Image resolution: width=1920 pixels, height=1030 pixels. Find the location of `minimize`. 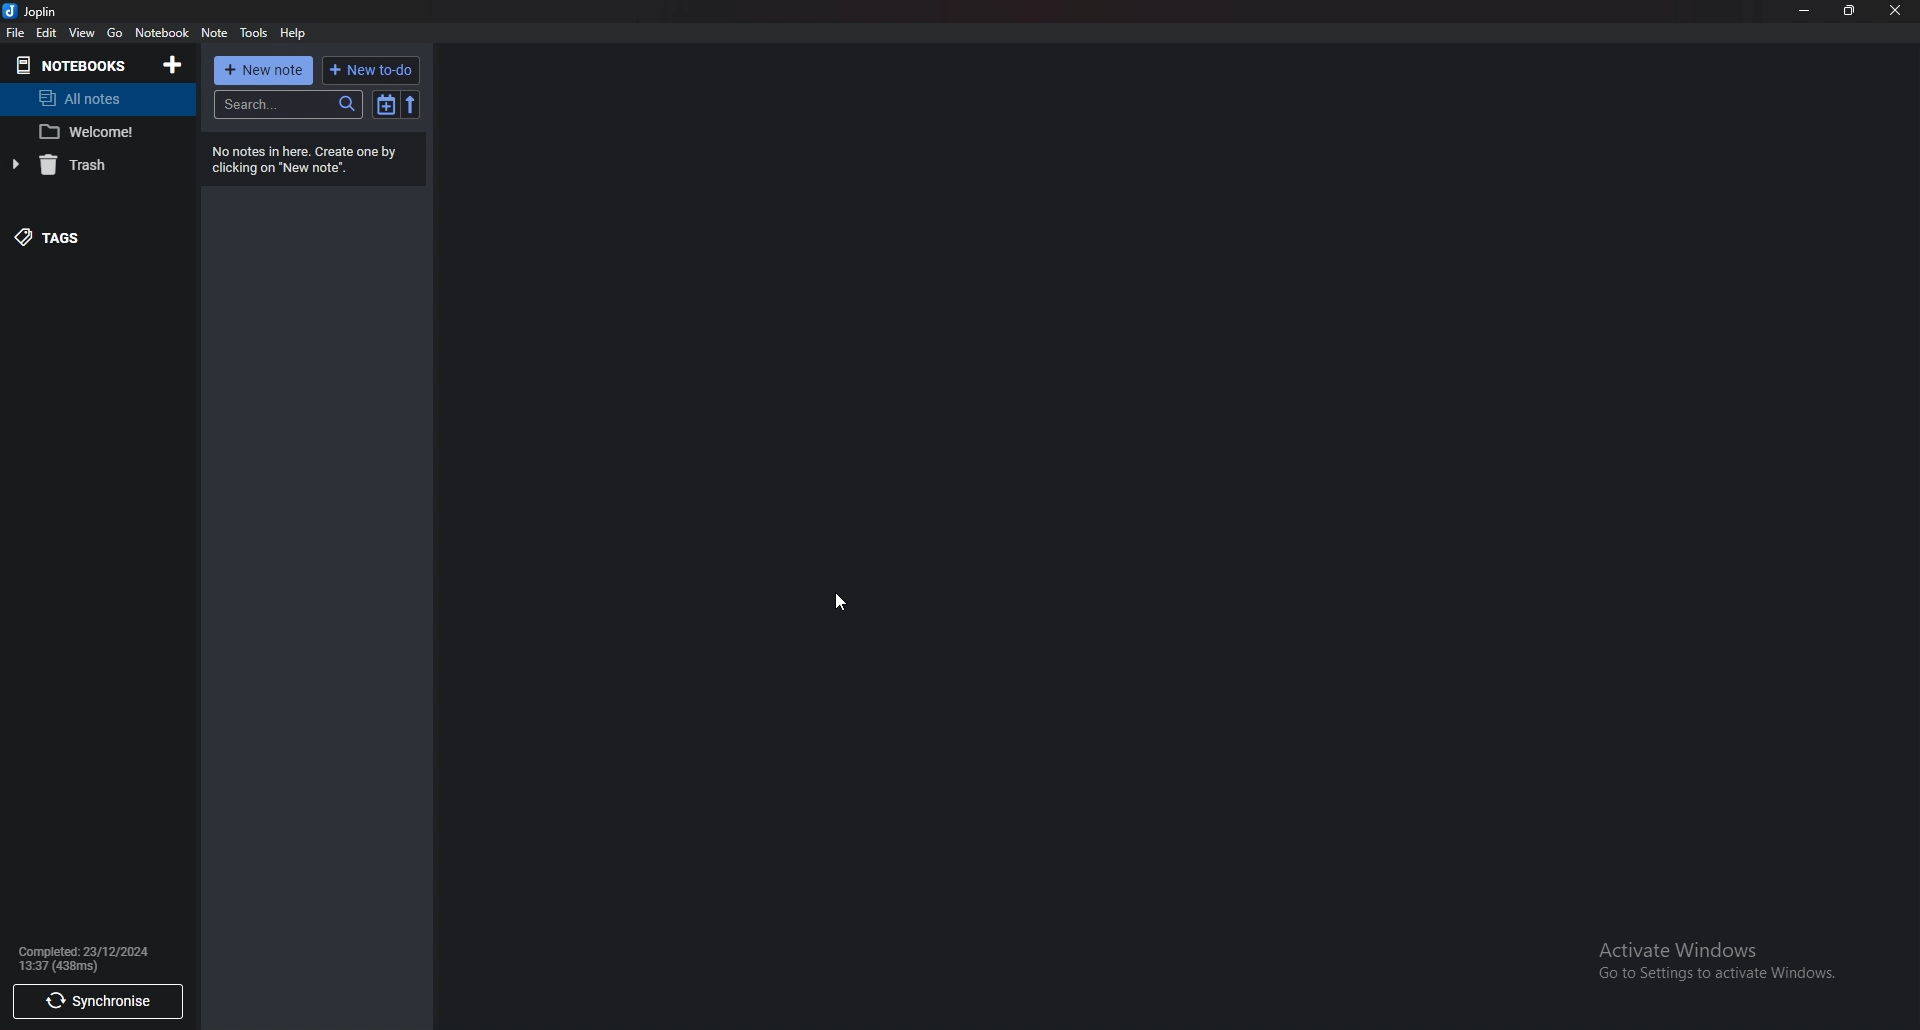

minimize is located at coordinates (1806, 10).